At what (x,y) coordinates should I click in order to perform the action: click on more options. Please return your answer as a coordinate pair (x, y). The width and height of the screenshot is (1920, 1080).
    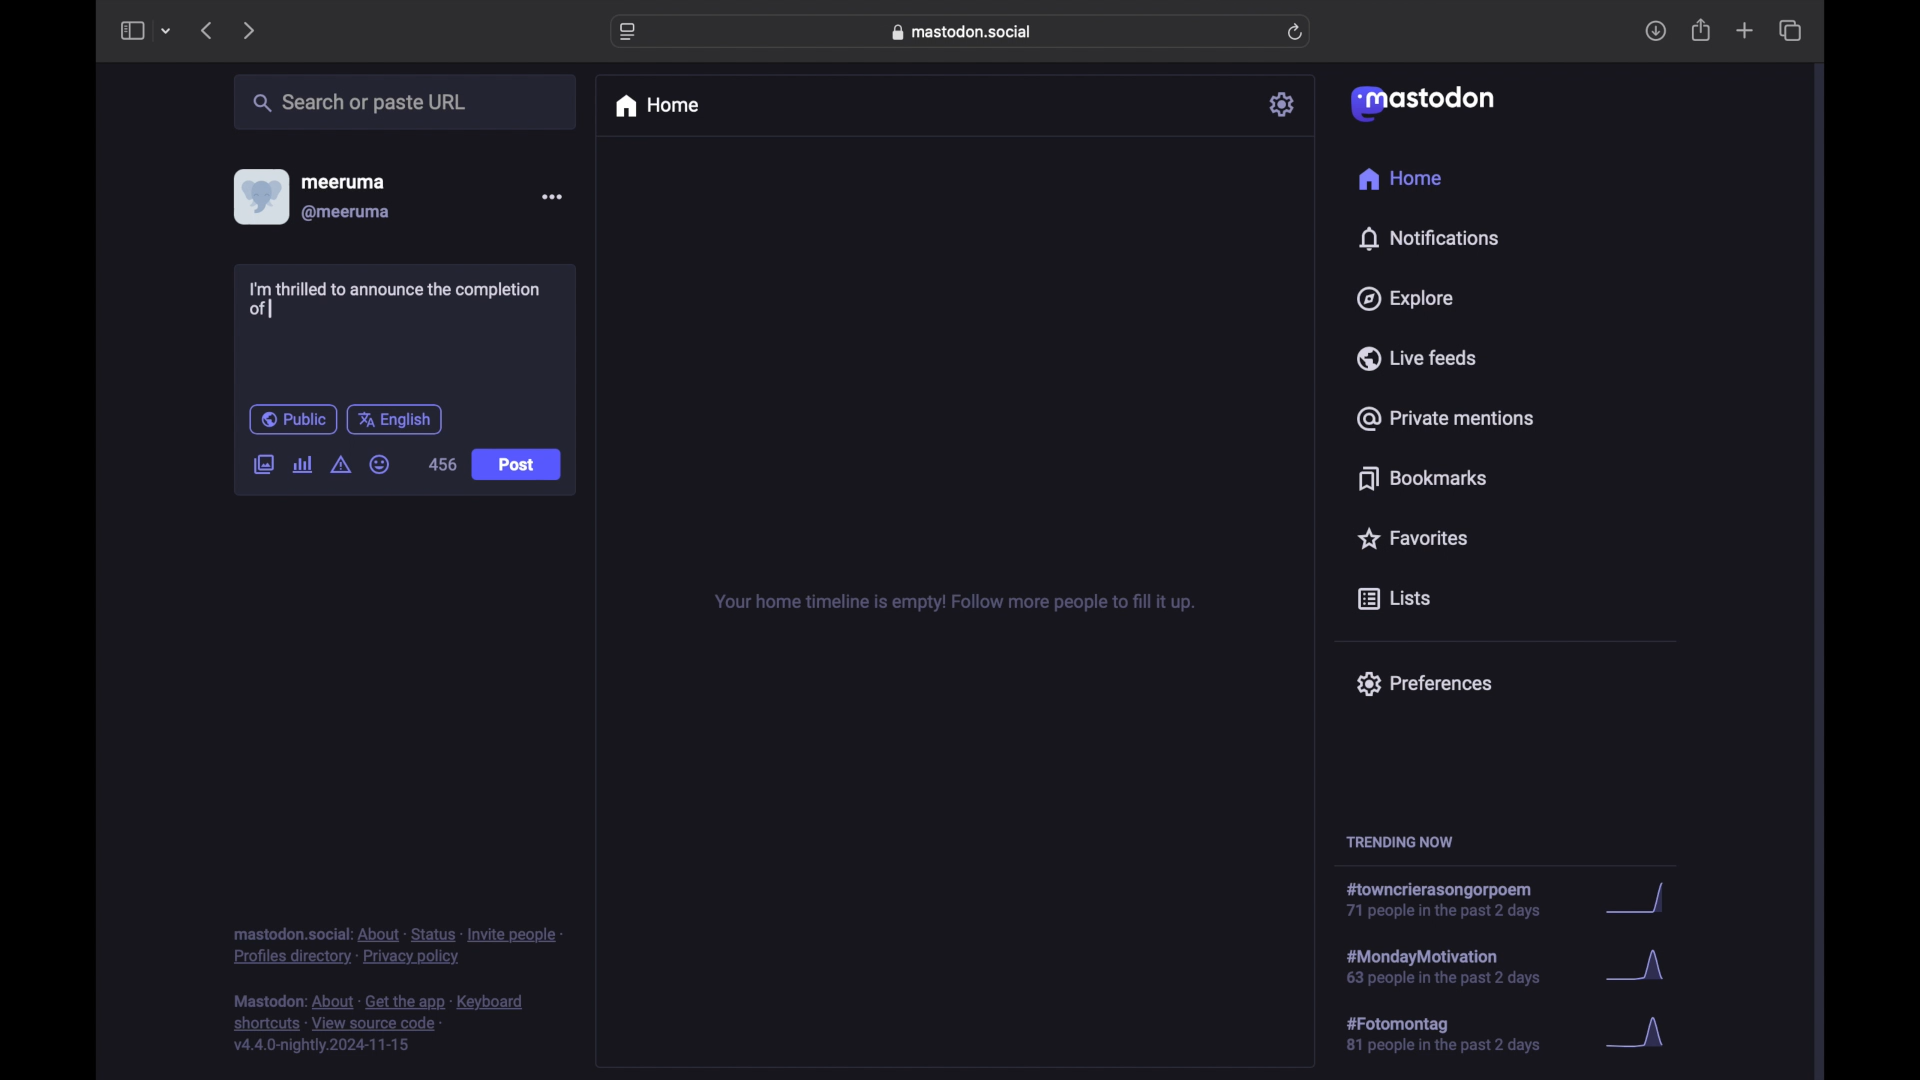
    Looking at the image, I should click on (551, 196).